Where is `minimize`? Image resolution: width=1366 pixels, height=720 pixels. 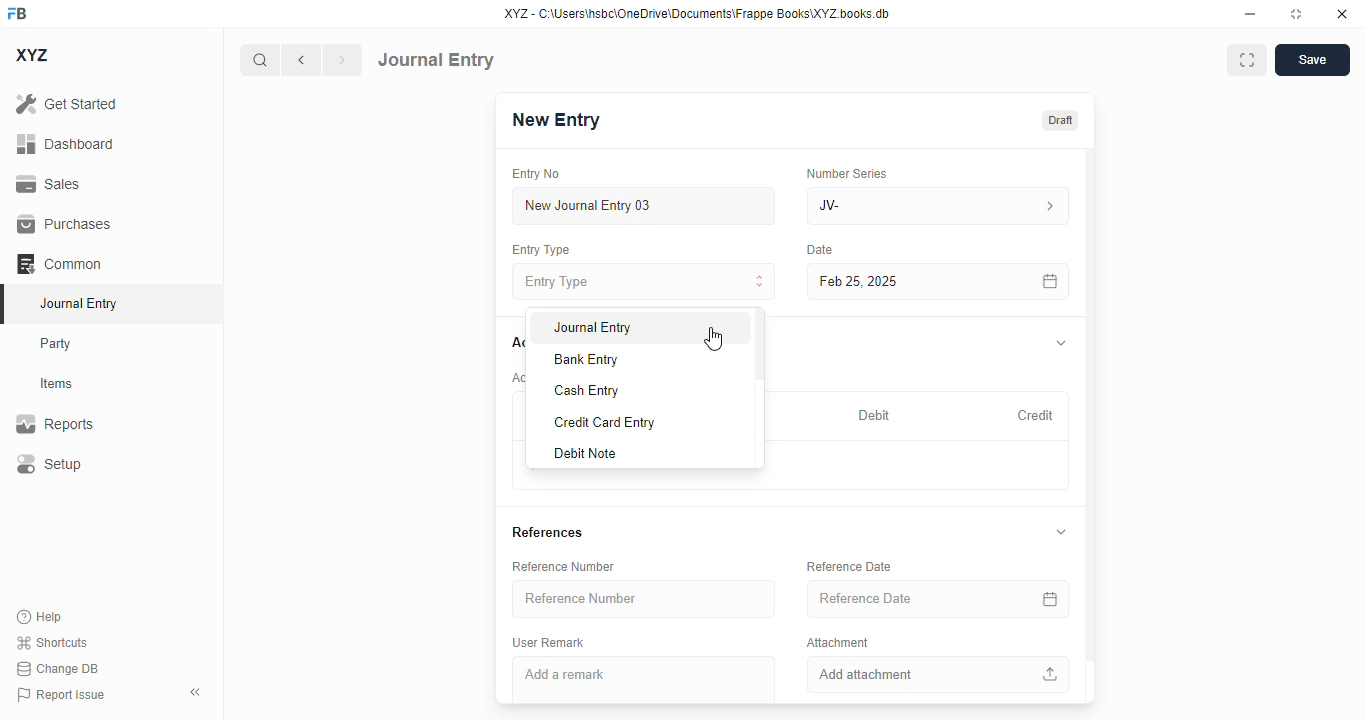 minimize is located at coordinates (1251, 13).